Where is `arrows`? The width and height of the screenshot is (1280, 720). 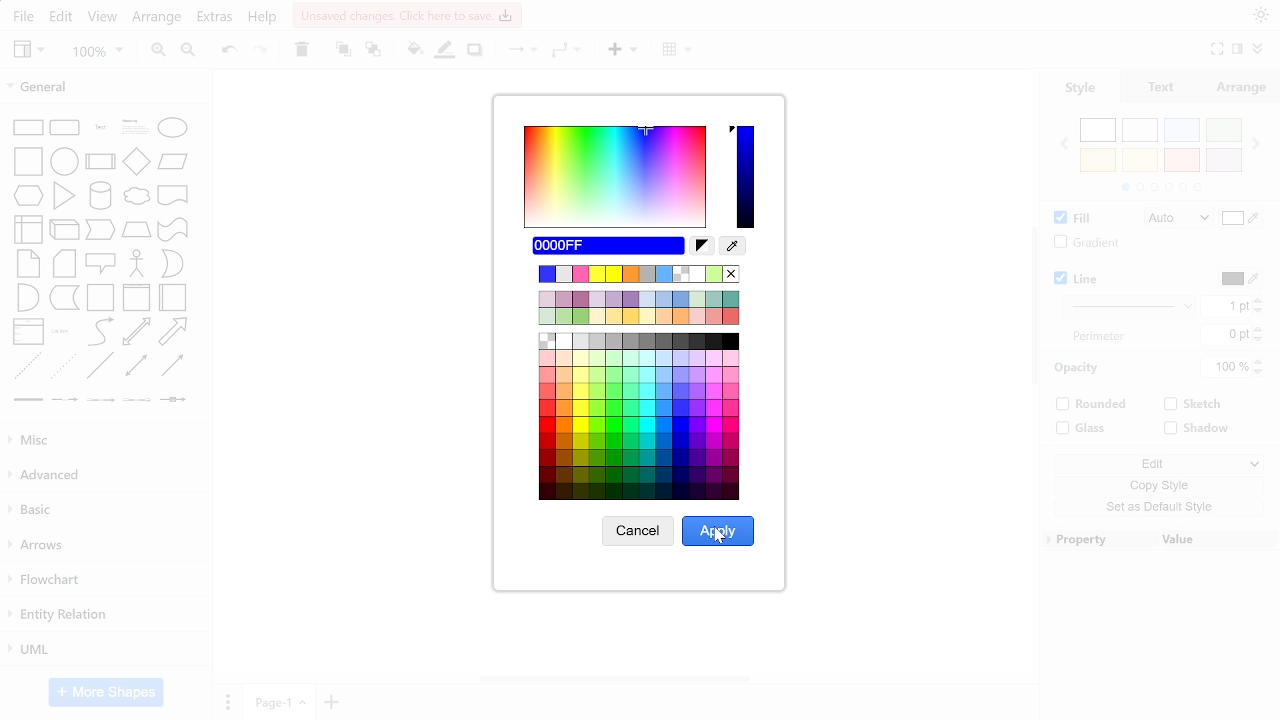 arrows is located at coordinates (104, 548).